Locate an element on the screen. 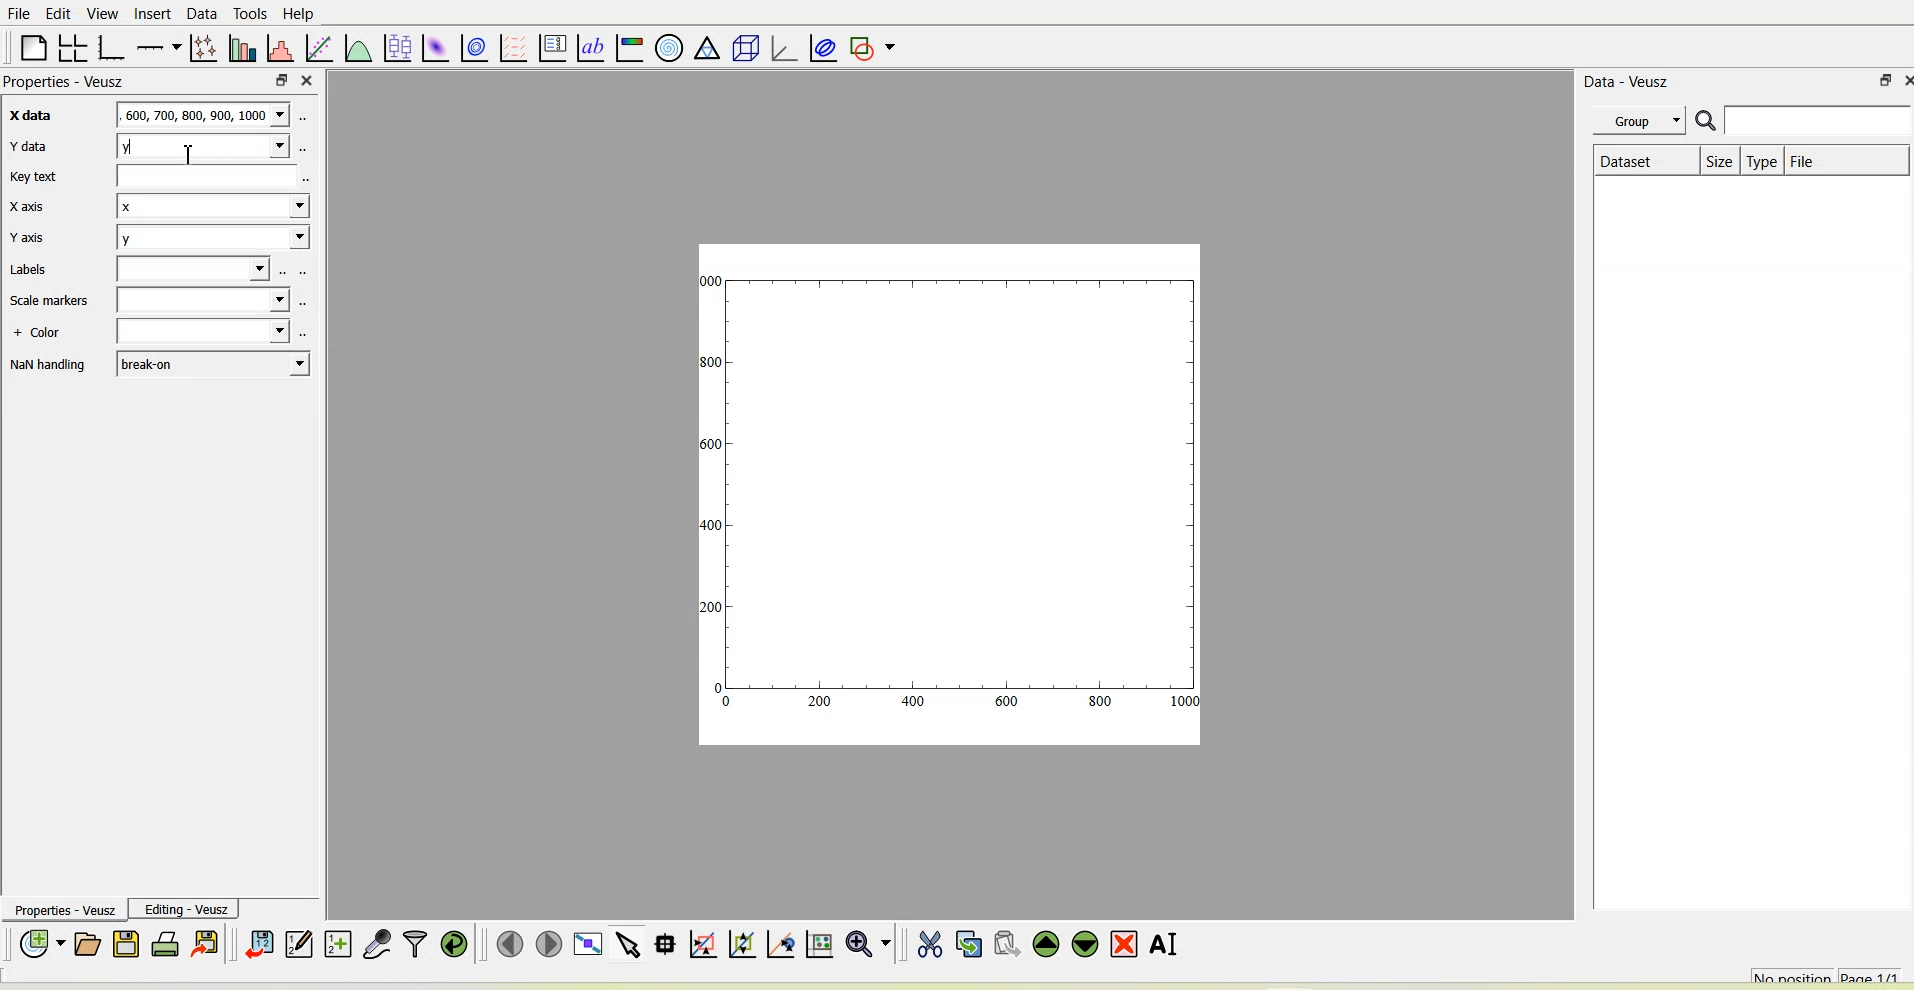  1000 is located at coordinates (711, 280).